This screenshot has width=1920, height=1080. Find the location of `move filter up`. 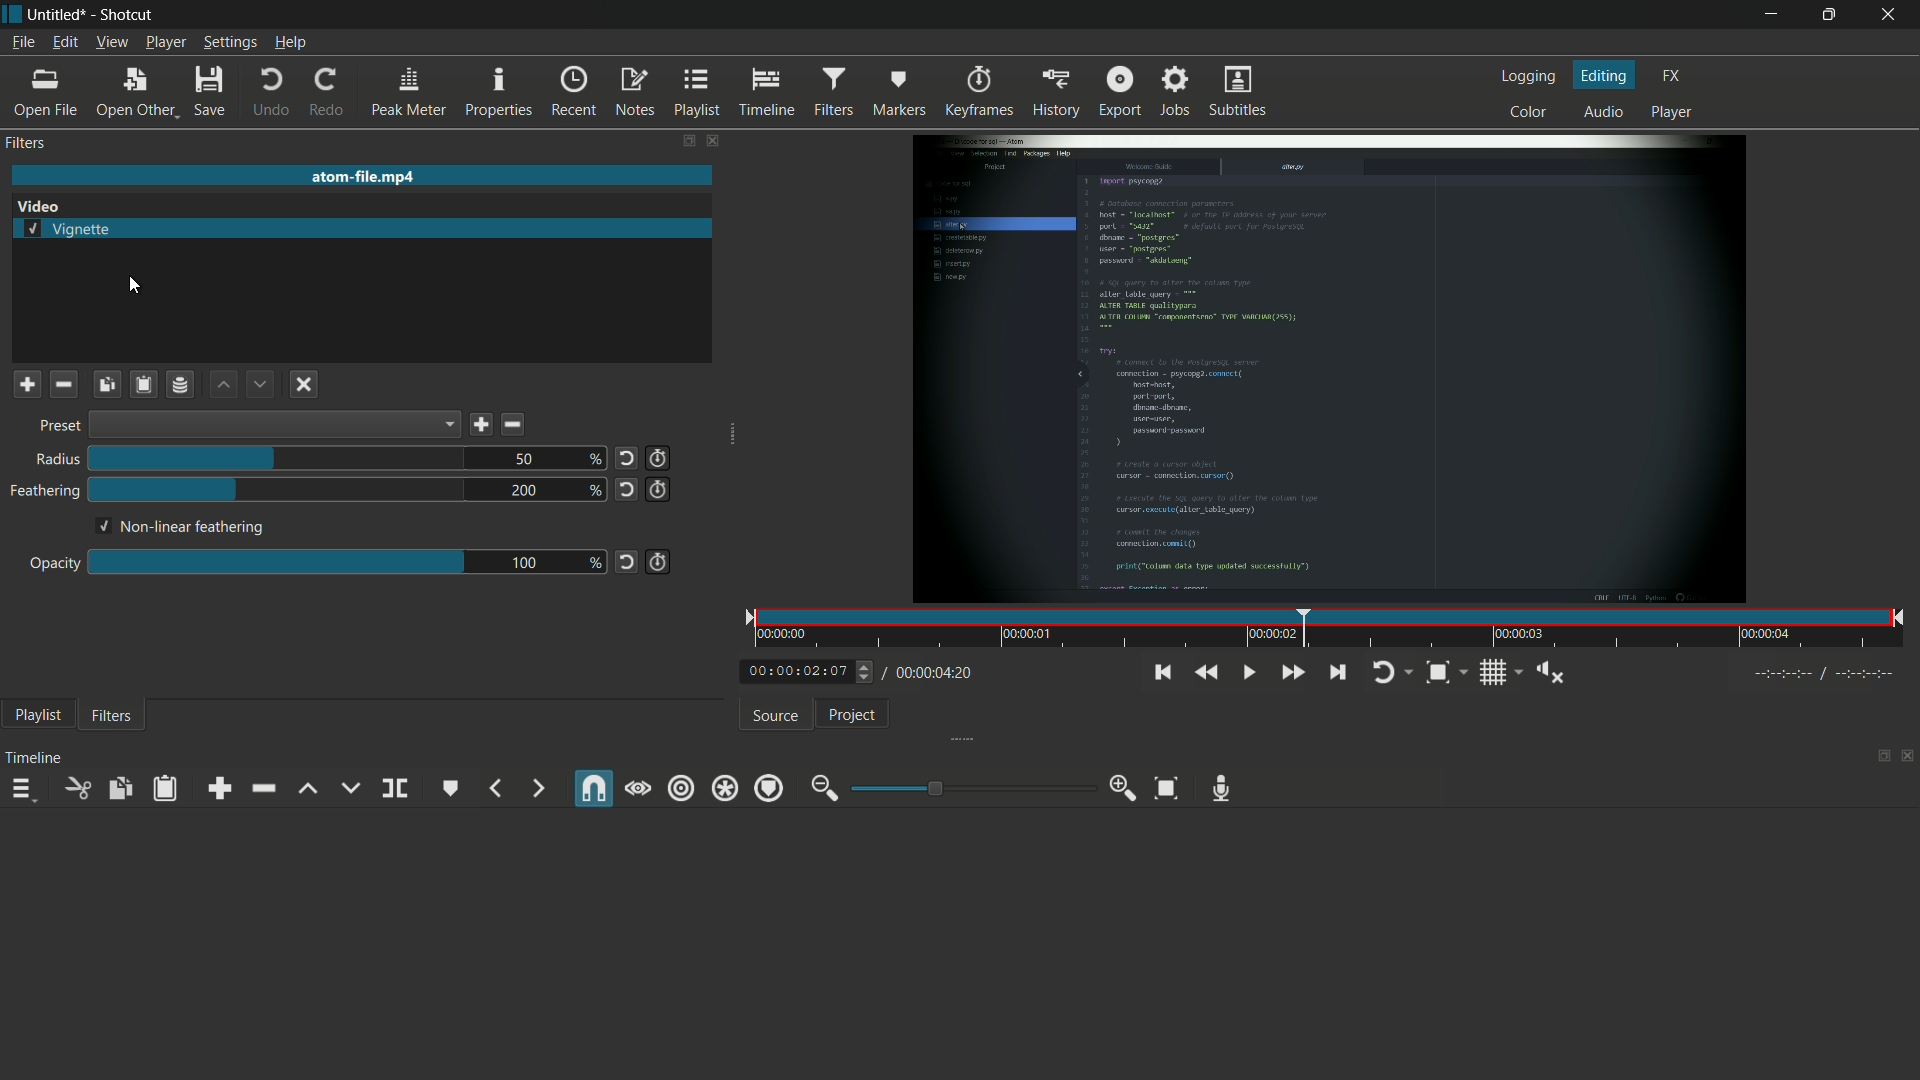

move filter up is located at coordinates (222, 385).